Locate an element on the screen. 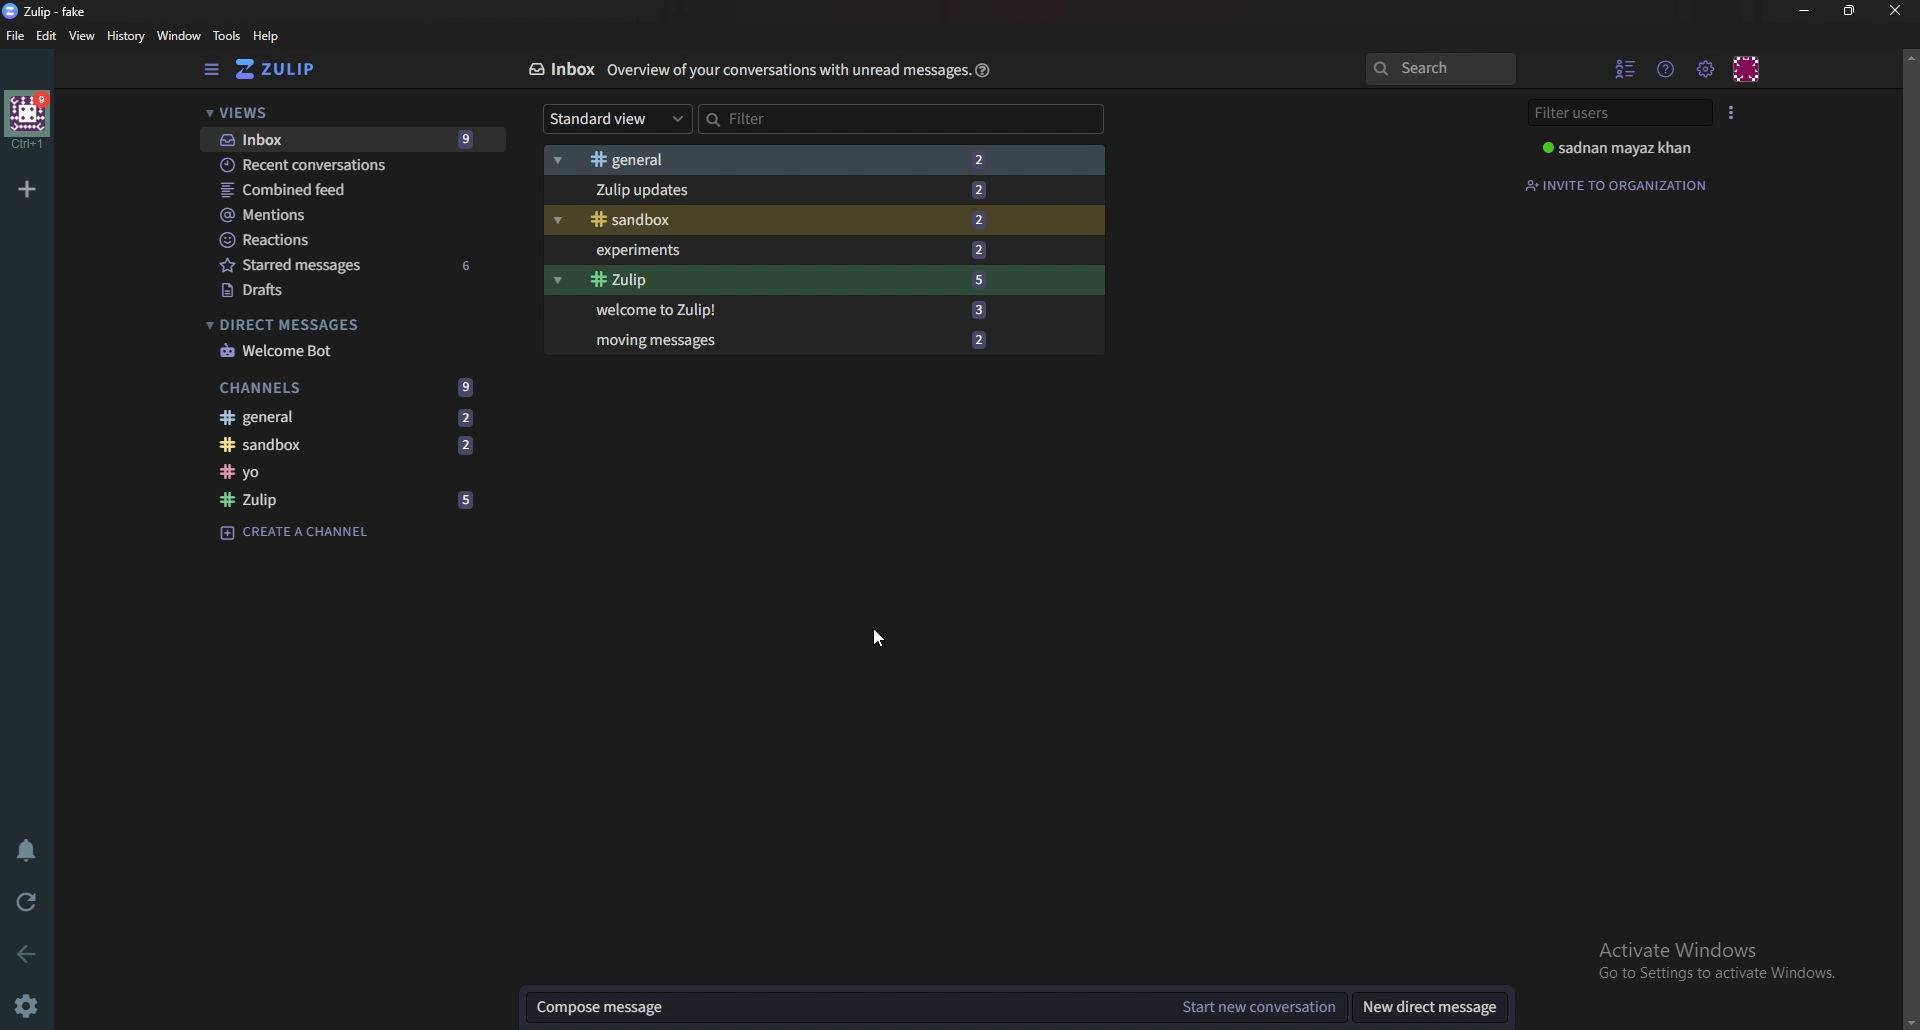 Image resolution: width=1920 pixels, height=1030 pixels. zulip is located at coordinates (346, 502).